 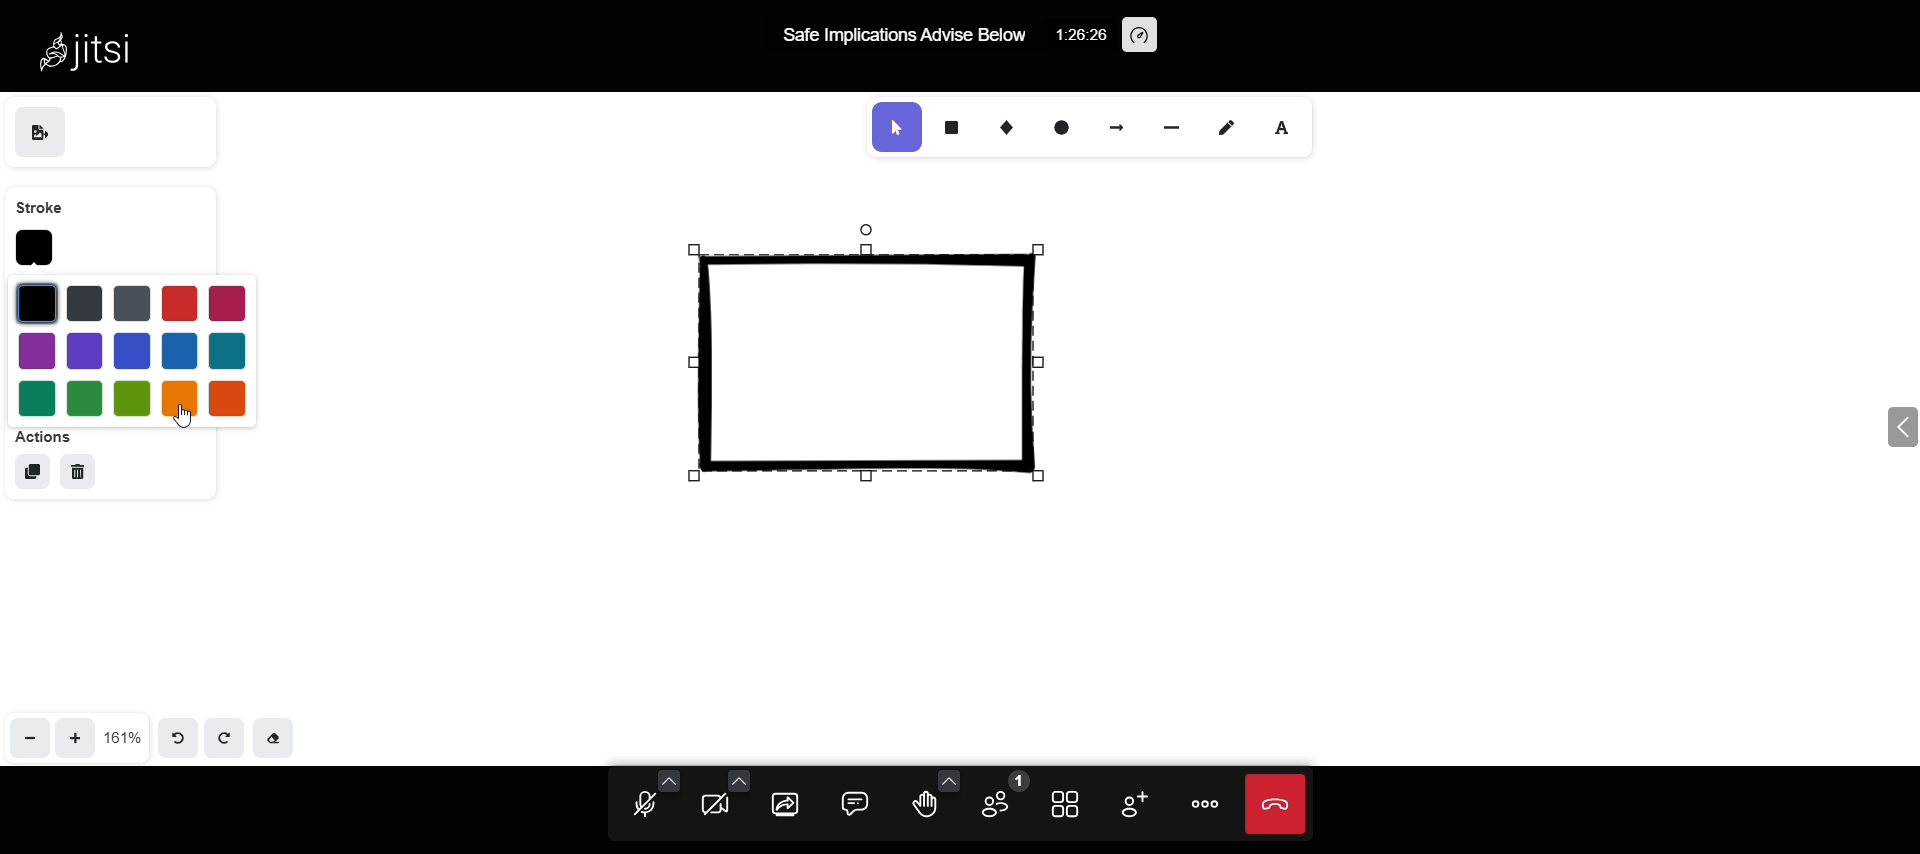 I want to click on cursor, so click(x=190, y=423).